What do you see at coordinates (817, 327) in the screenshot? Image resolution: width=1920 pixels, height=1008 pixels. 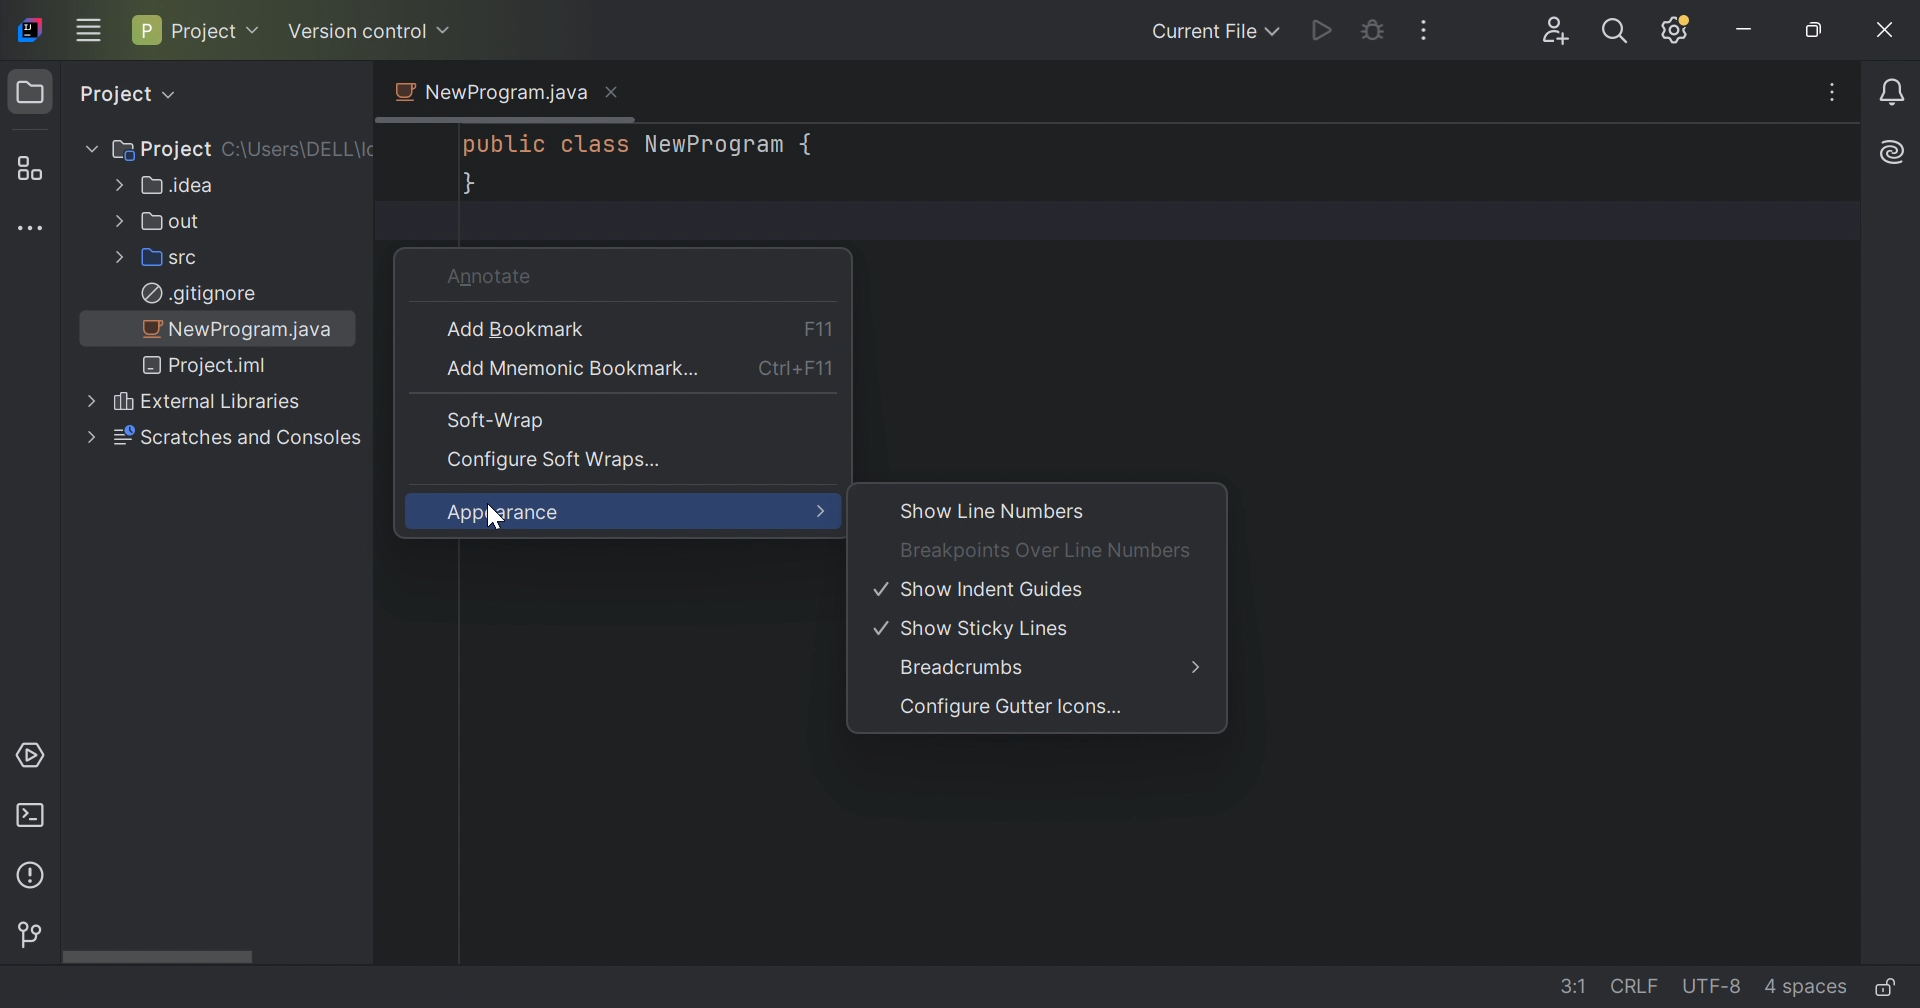 I see `F11` at bounding box center [817, 327].